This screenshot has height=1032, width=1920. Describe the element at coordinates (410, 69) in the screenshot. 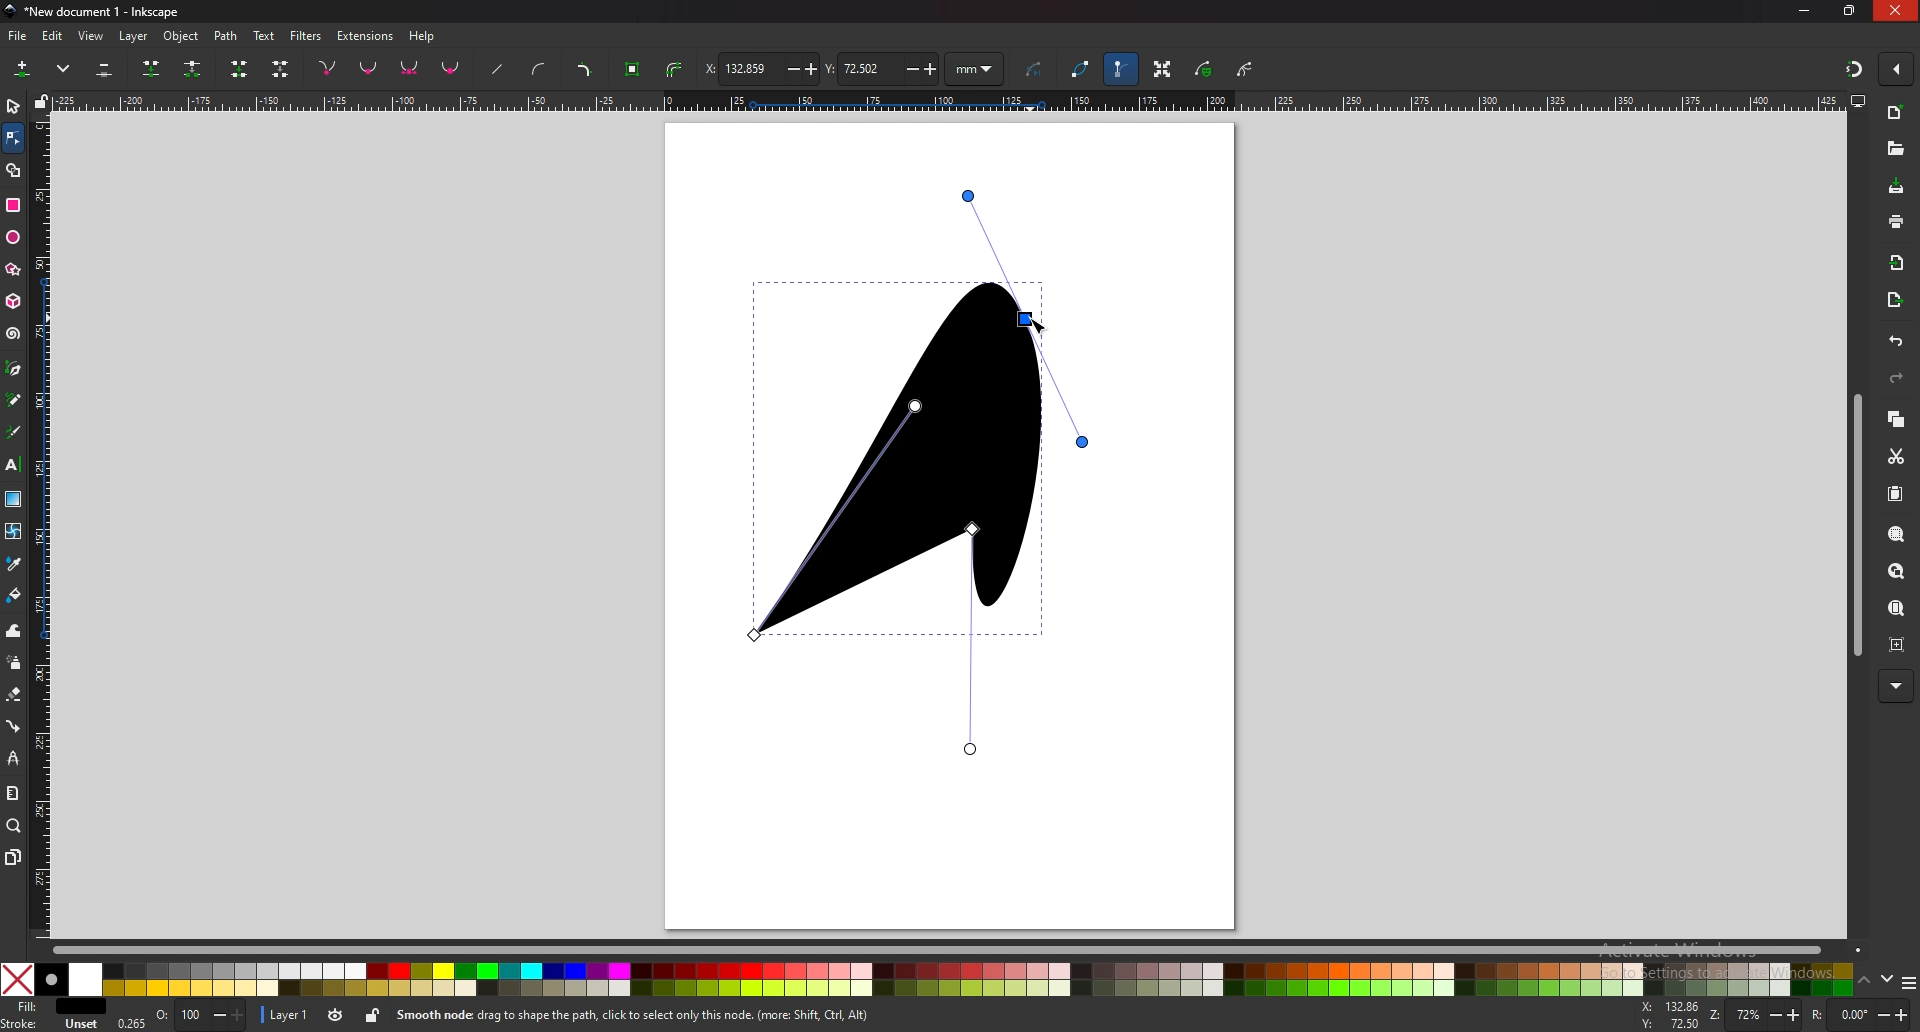

I see `nodes symmetrical` at that location.